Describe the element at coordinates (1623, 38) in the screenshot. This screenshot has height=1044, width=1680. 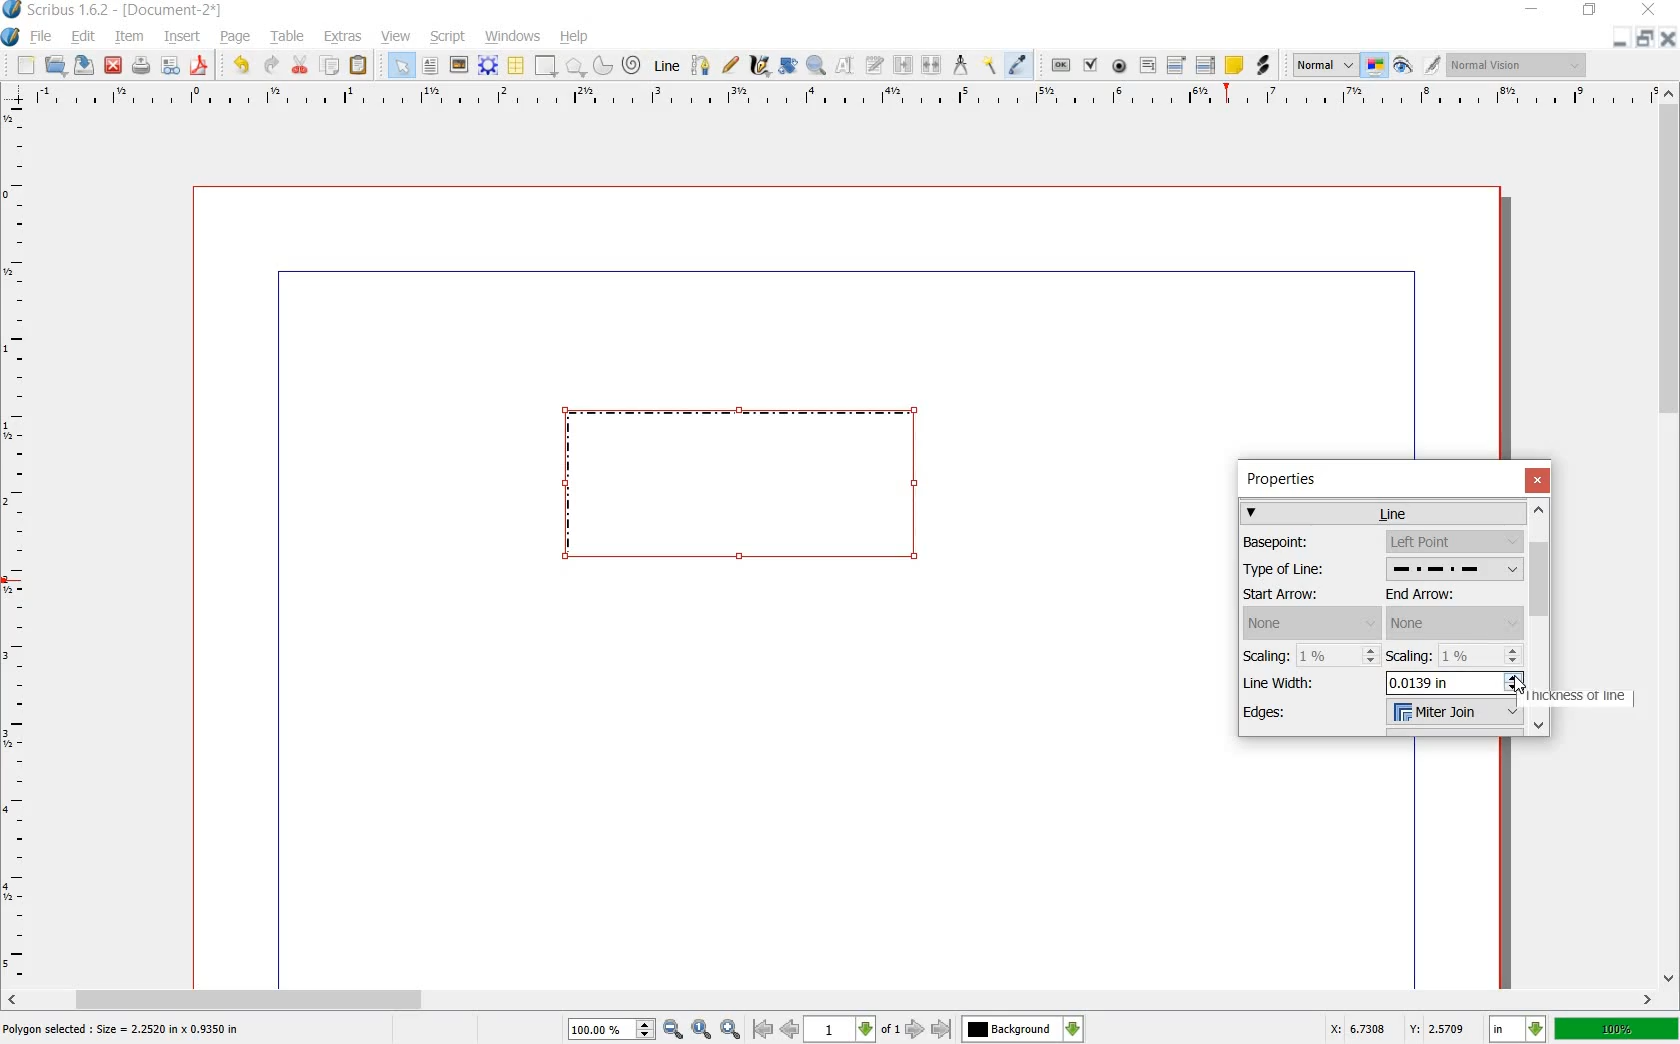
I see `MINIMIZE` at that location.